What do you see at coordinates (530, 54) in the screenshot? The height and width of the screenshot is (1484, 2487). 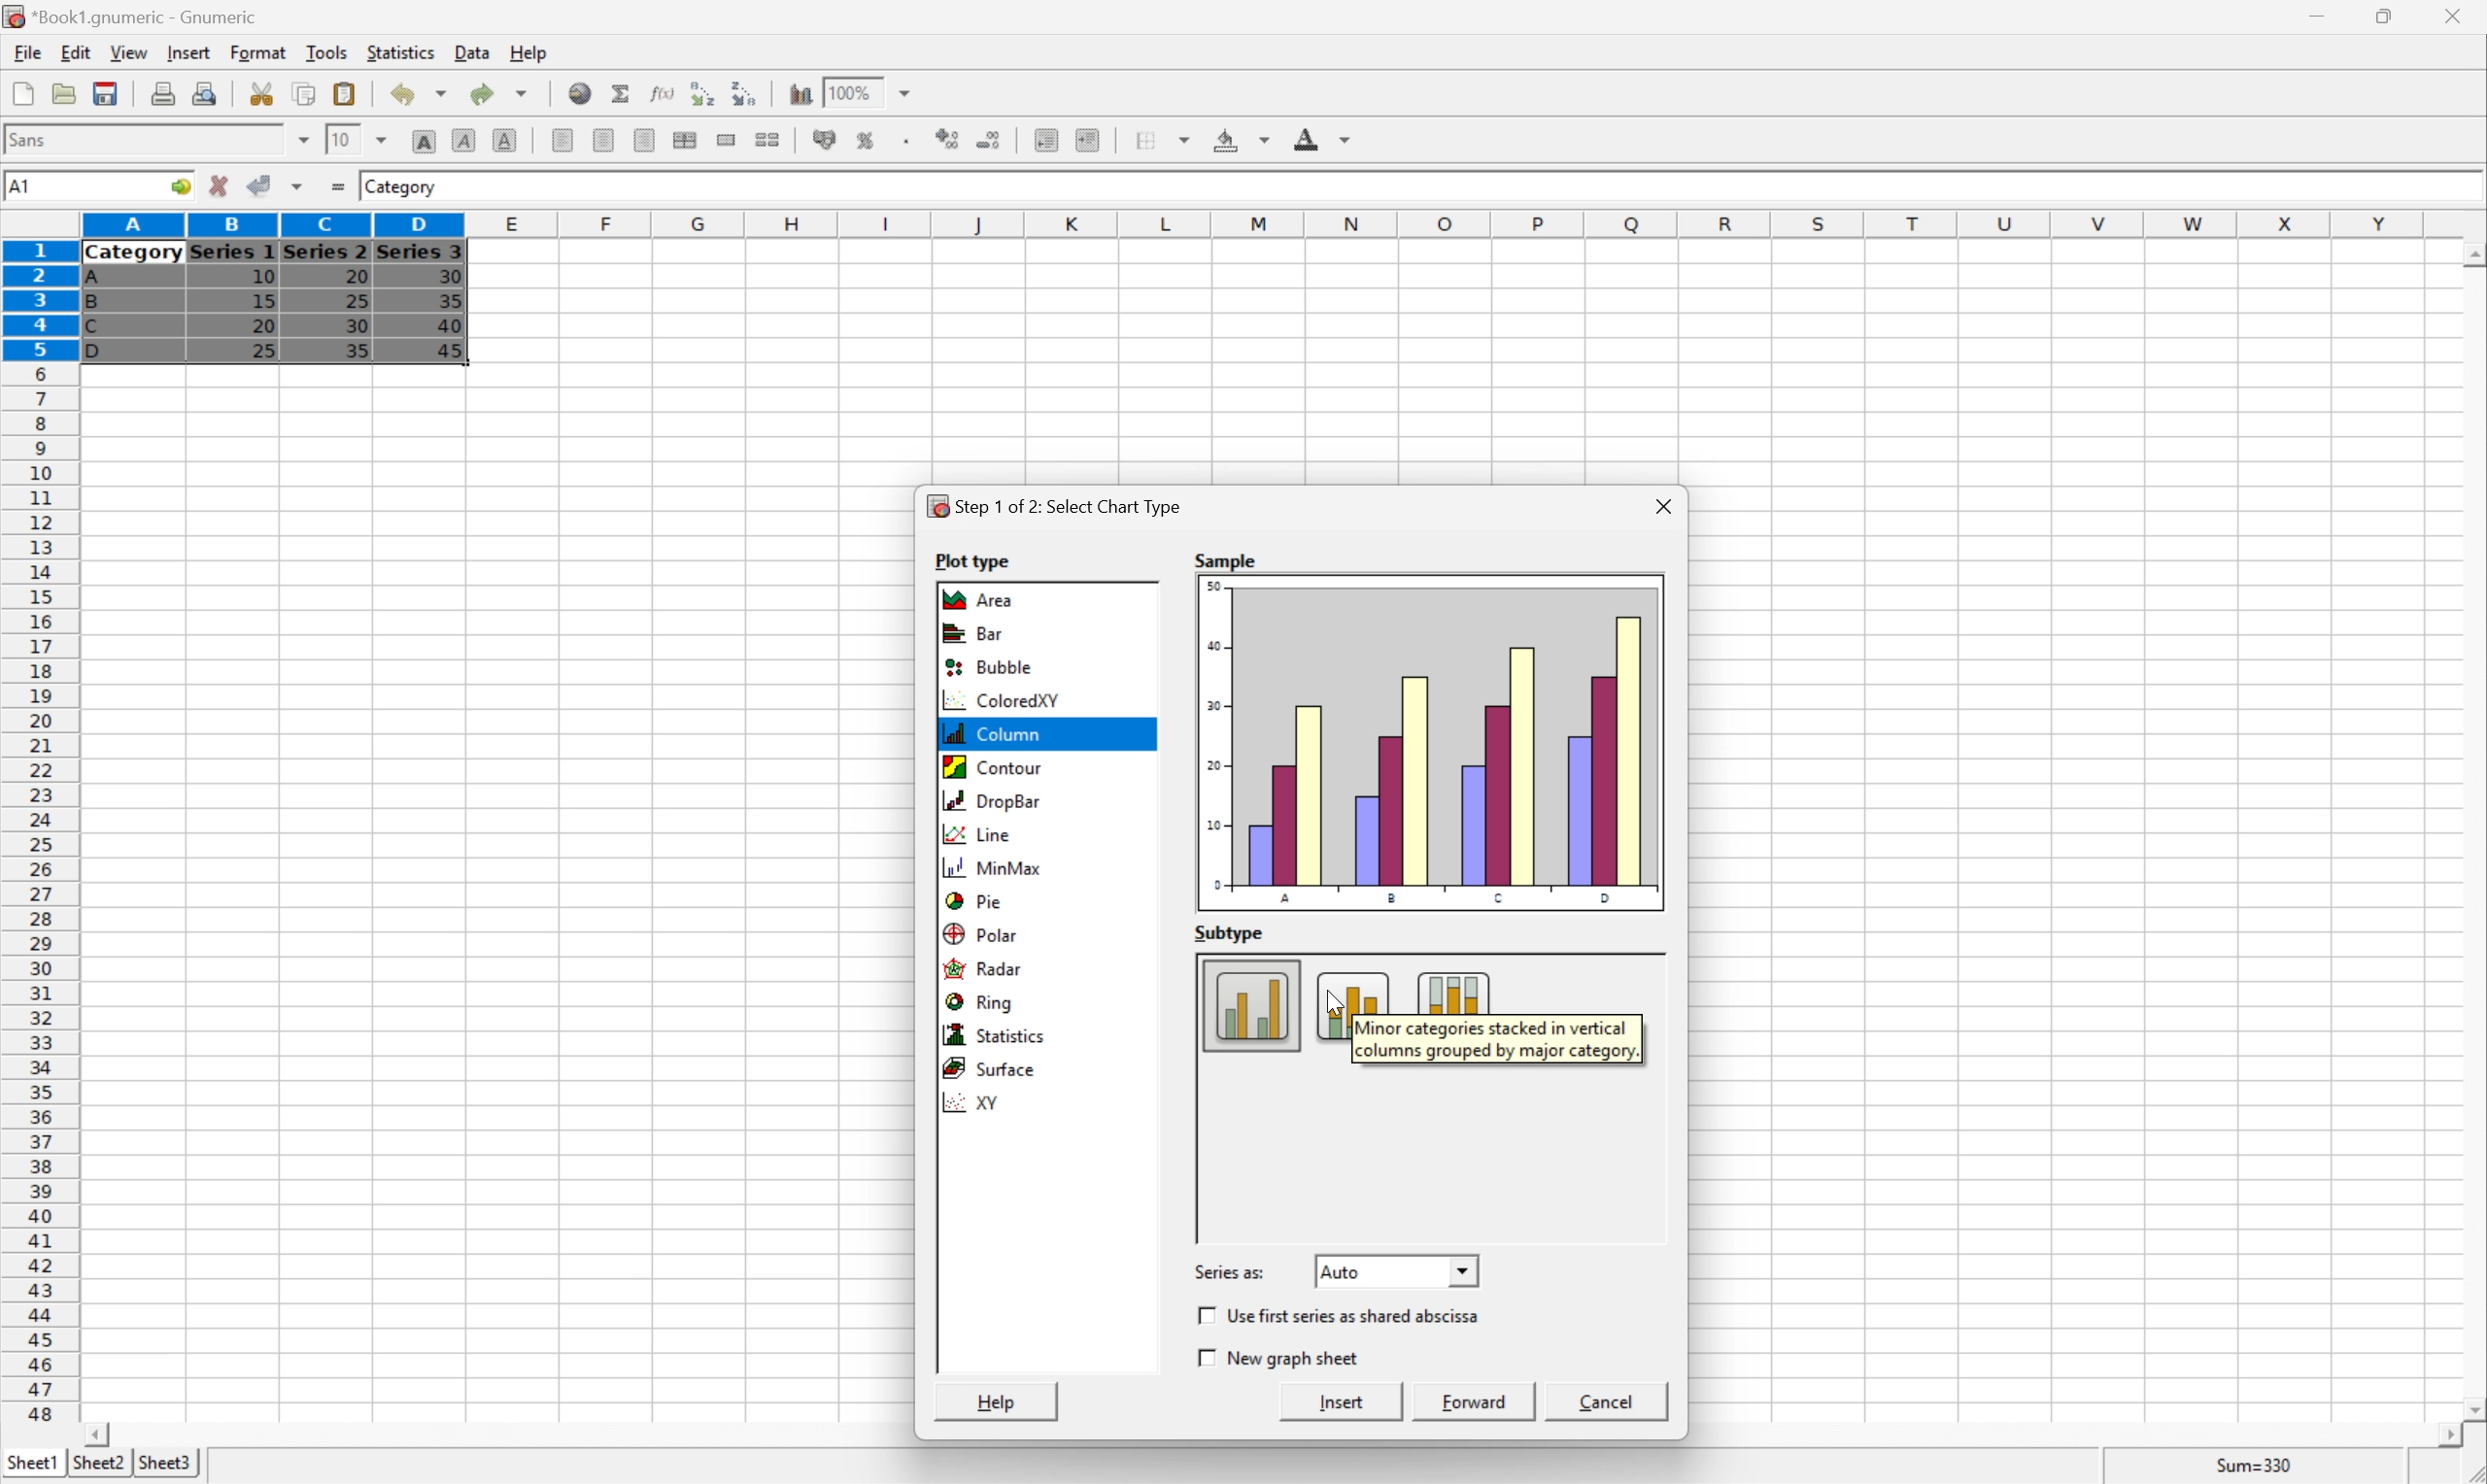 I see `Help` at bounding box center [530, 54].